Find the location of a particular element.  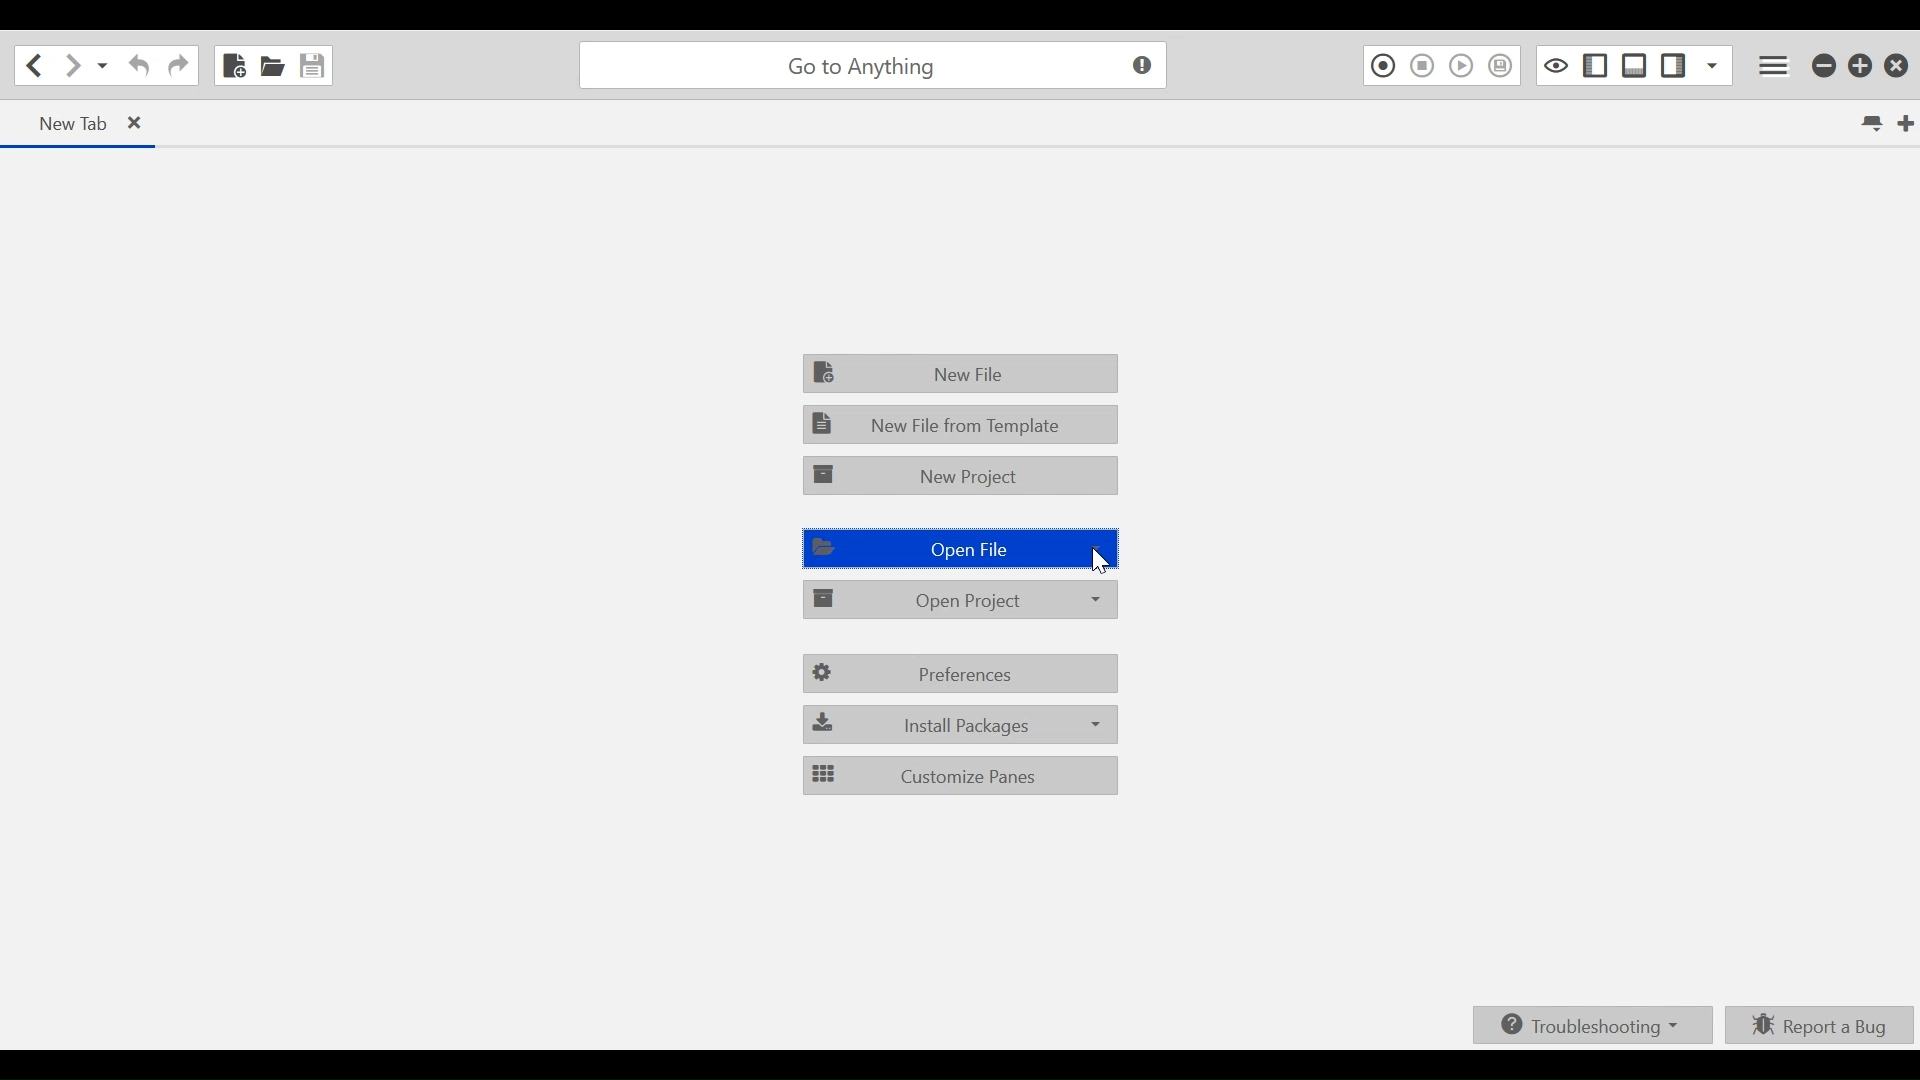

Play Last Macro is located at coordinates (1462, 66).